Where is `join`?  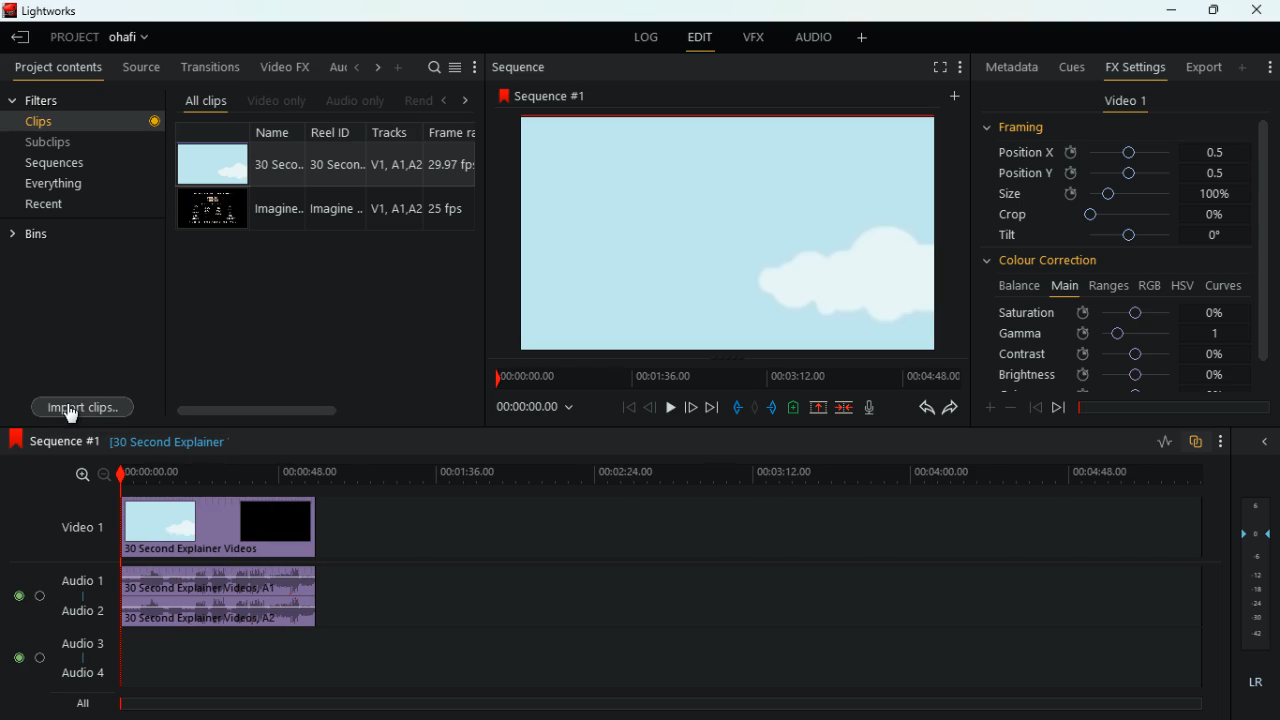 join is located at coordinates (846, 407).